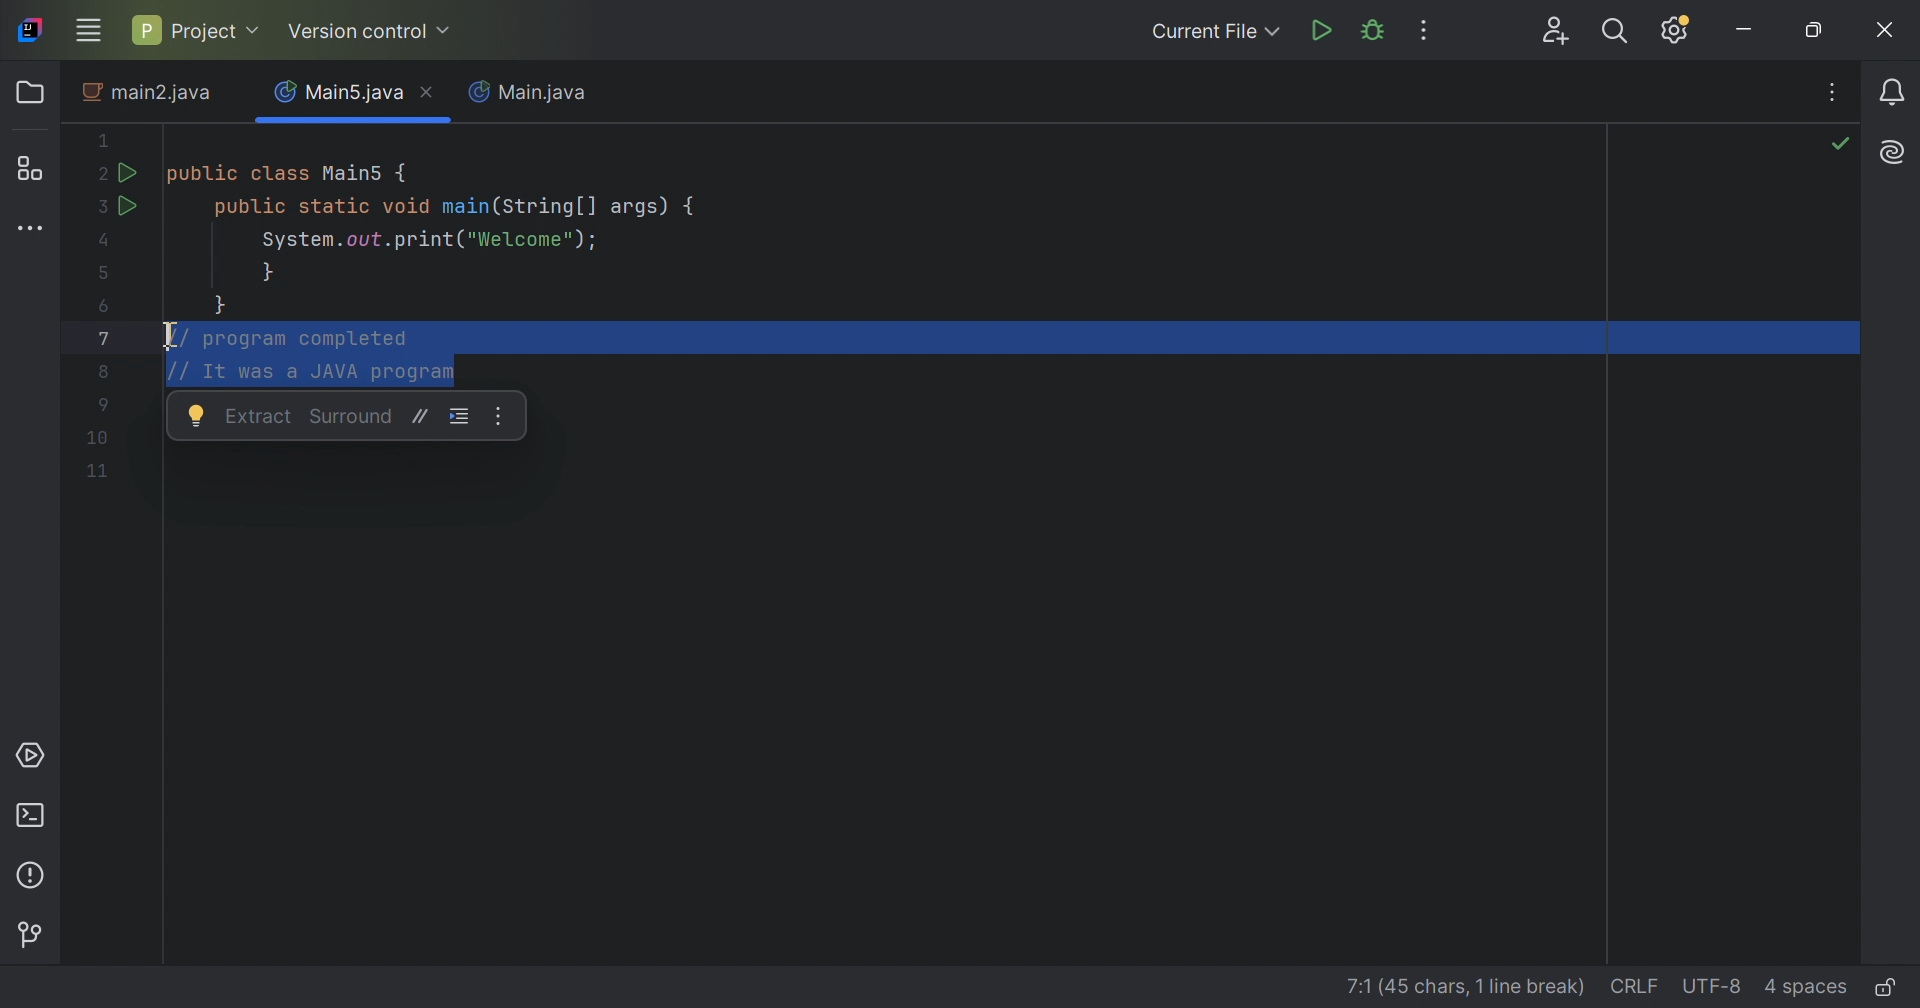 Image resolution: width=1920 pixels, height=1008 pixels. Describe the element at coordinates (1216, 32) in the screenshot. I see `Current File` at that location.